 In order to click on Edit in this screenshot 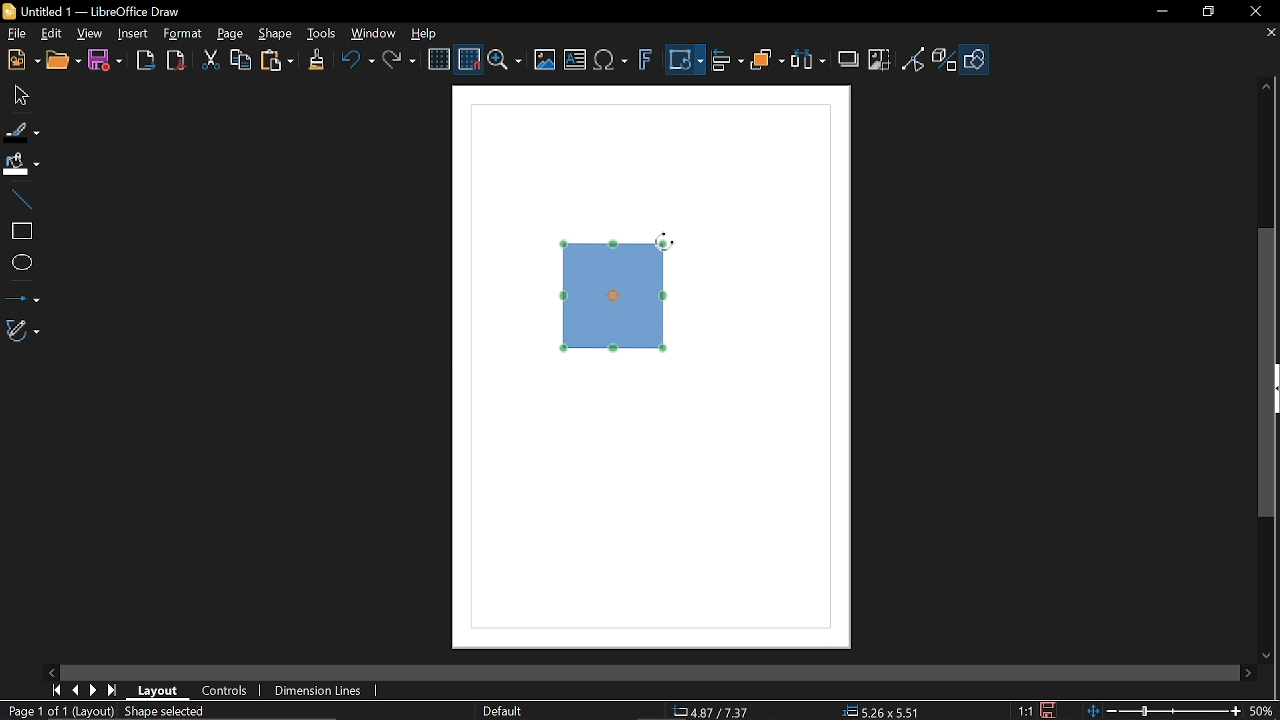, I will do `click(50, 35)`.